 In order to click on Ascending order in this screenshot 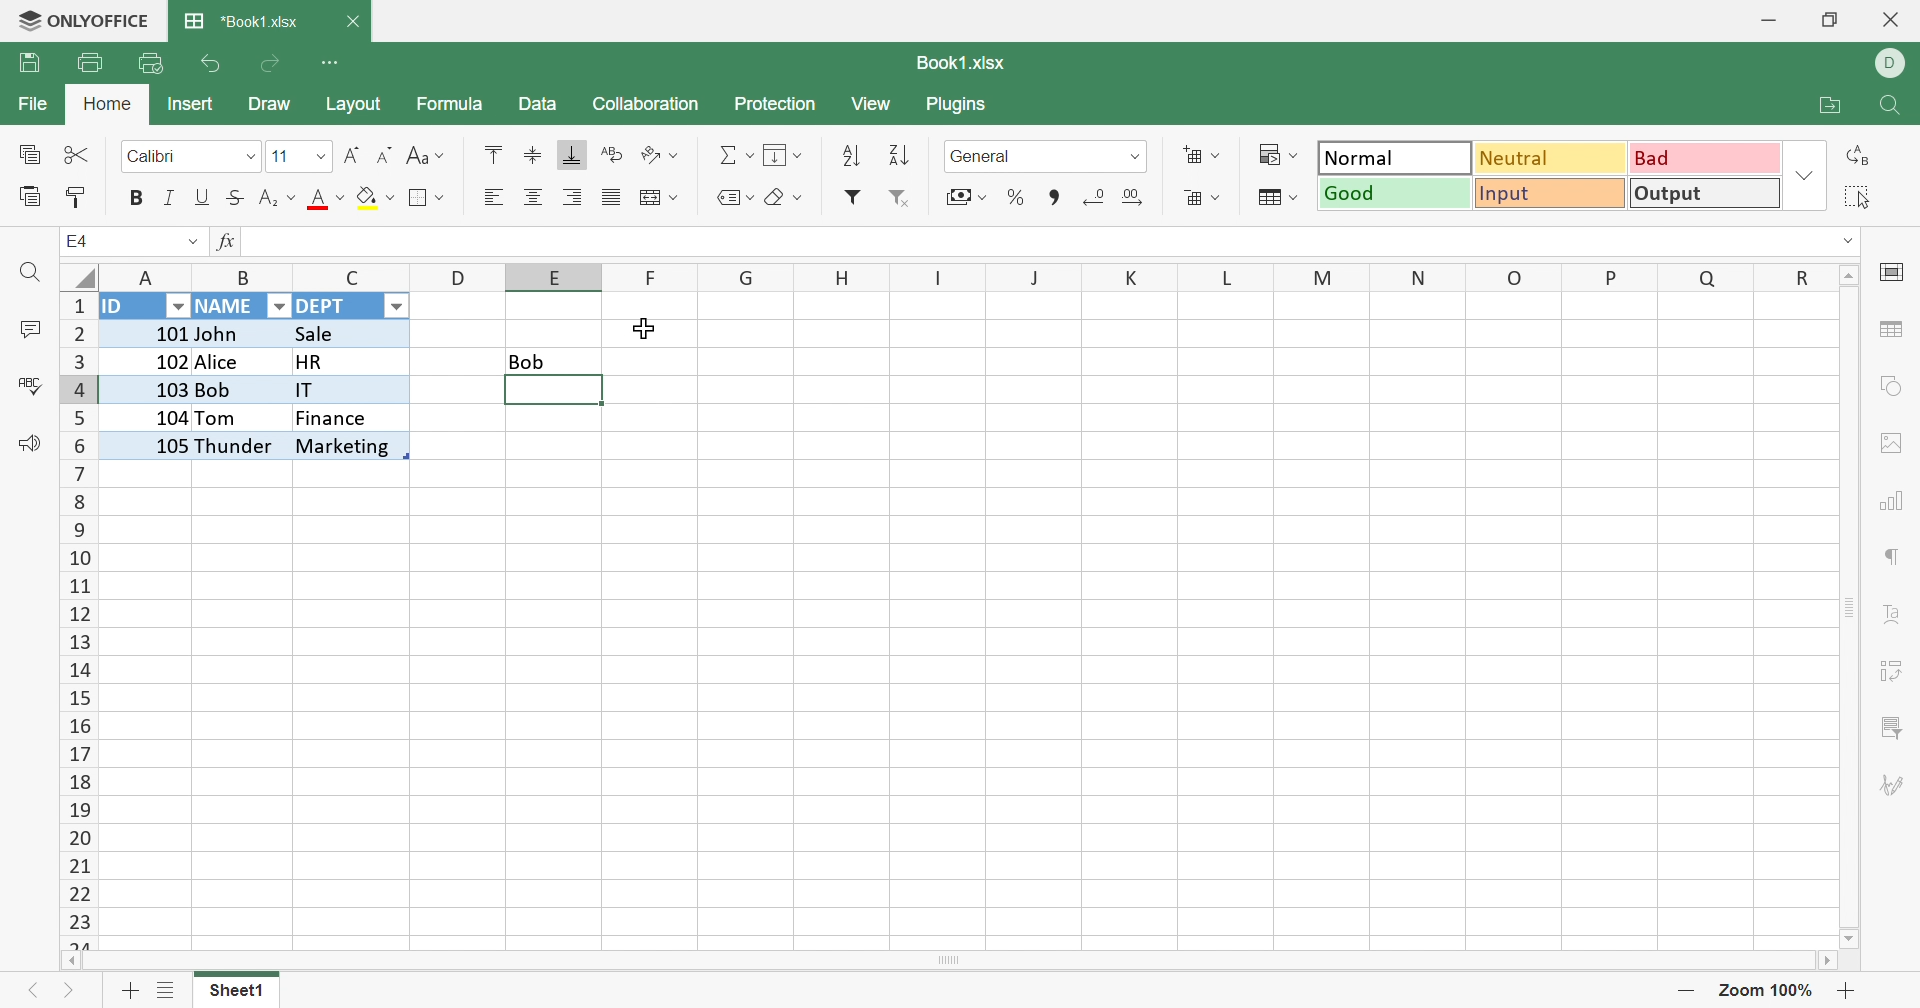, I will do `click(855, 154)`.